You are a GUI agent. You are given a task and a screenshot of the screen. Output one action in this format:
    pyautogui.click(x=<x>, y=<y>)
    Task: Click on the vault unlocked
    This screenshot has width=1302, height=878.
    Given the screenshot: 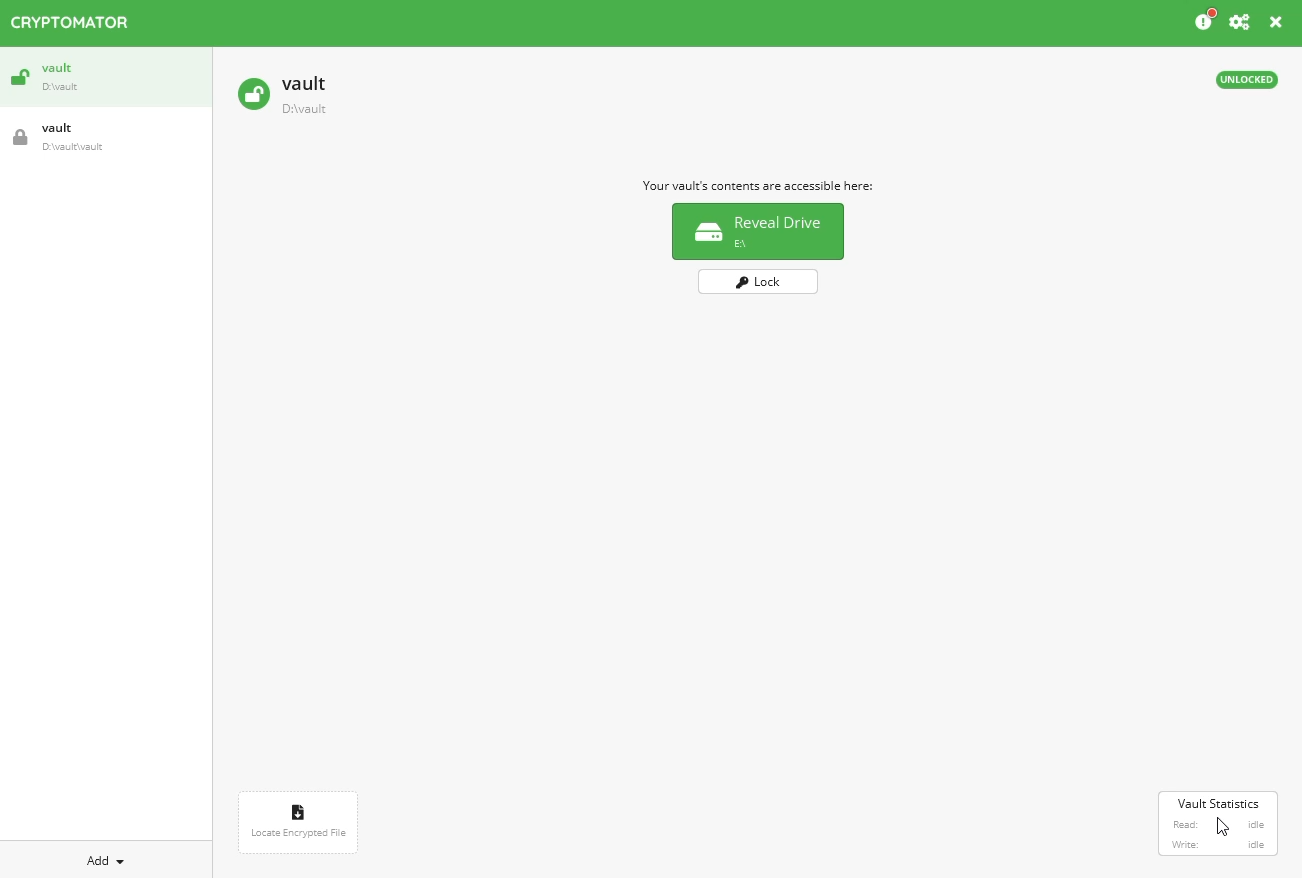 What is the action you would take?
    pyautogui.click(x=281, y=95)
    